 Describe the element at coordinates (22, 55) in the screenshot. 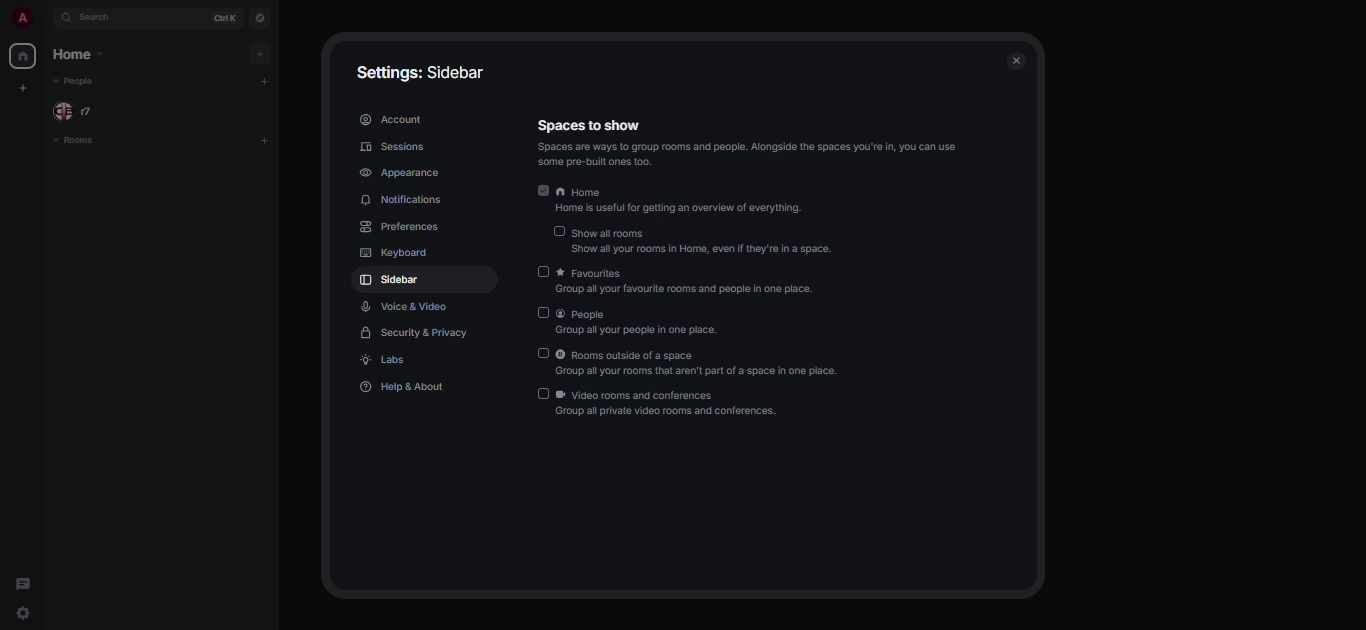

I see `home` at that location.